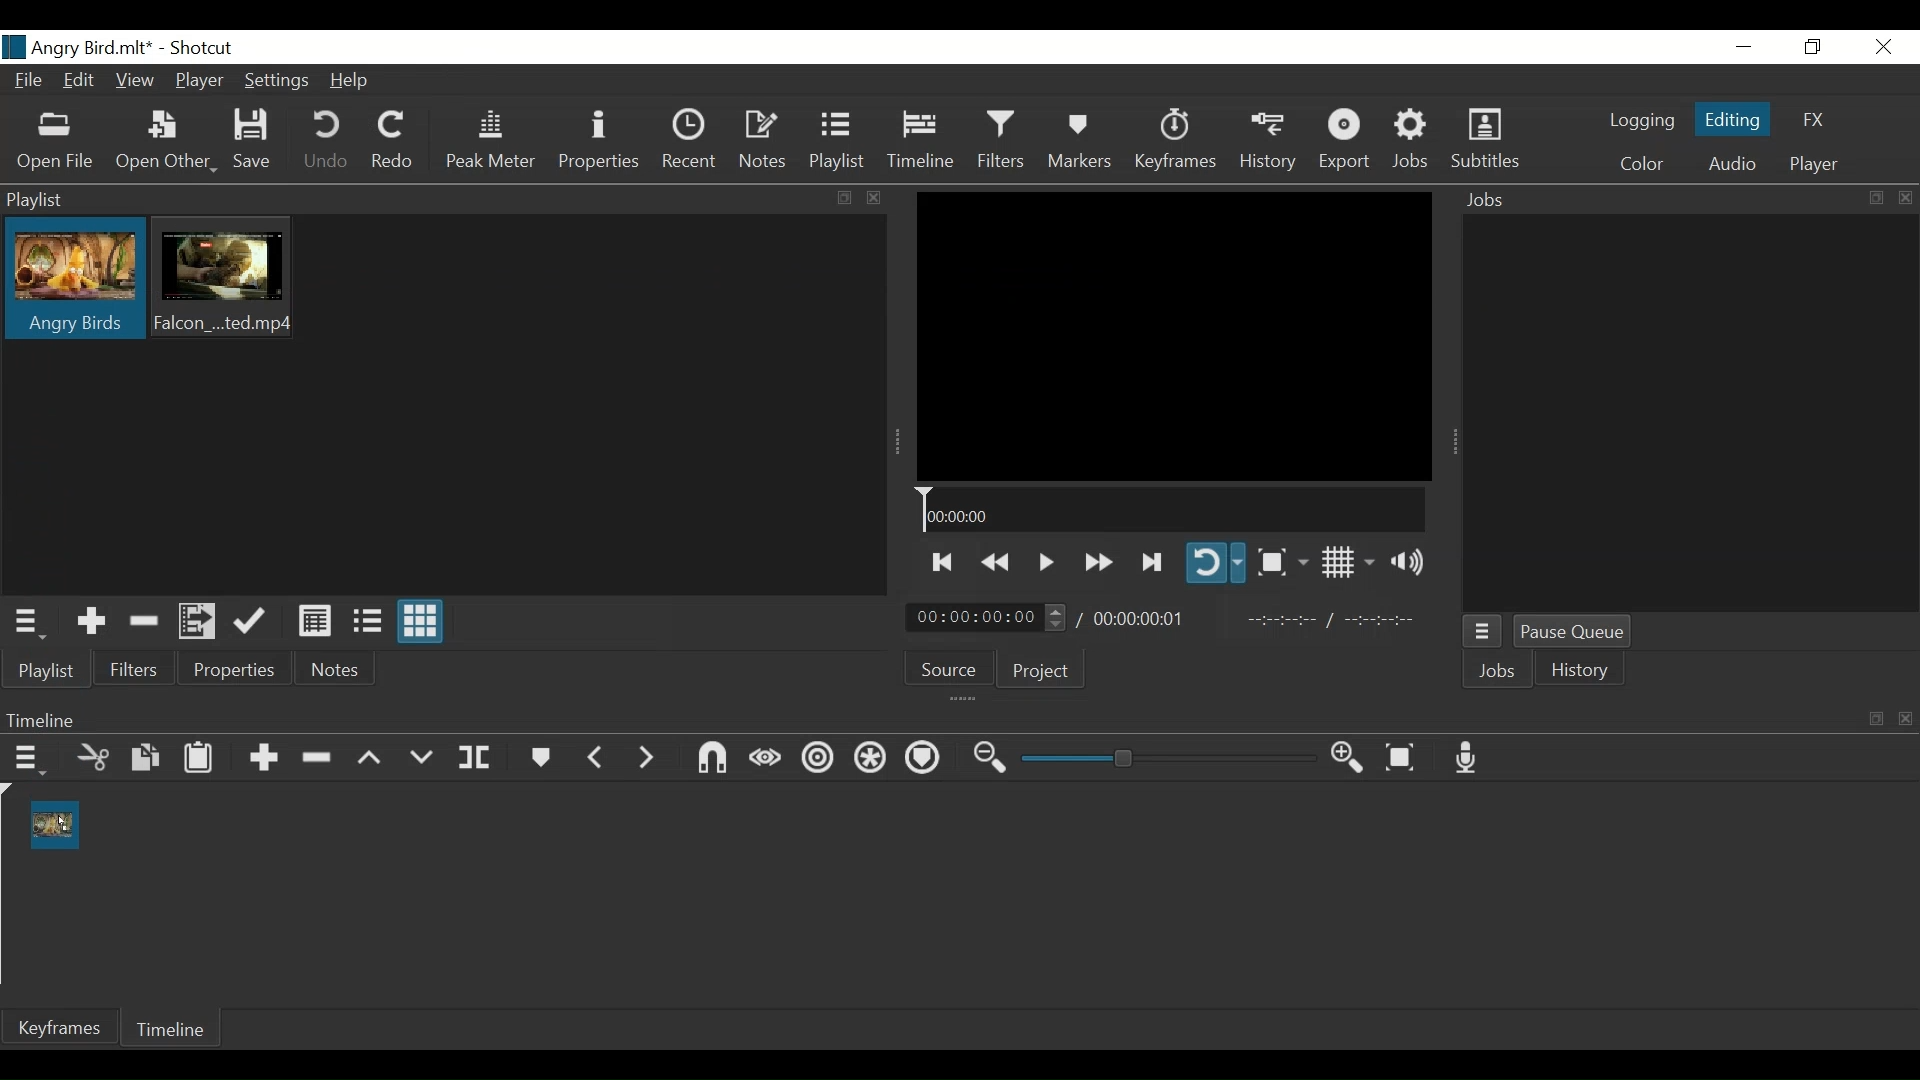  What do you see at coordinates (1487, 141) in the screenshot?
I see `Subtitles` at bounding box center [1487, 141].